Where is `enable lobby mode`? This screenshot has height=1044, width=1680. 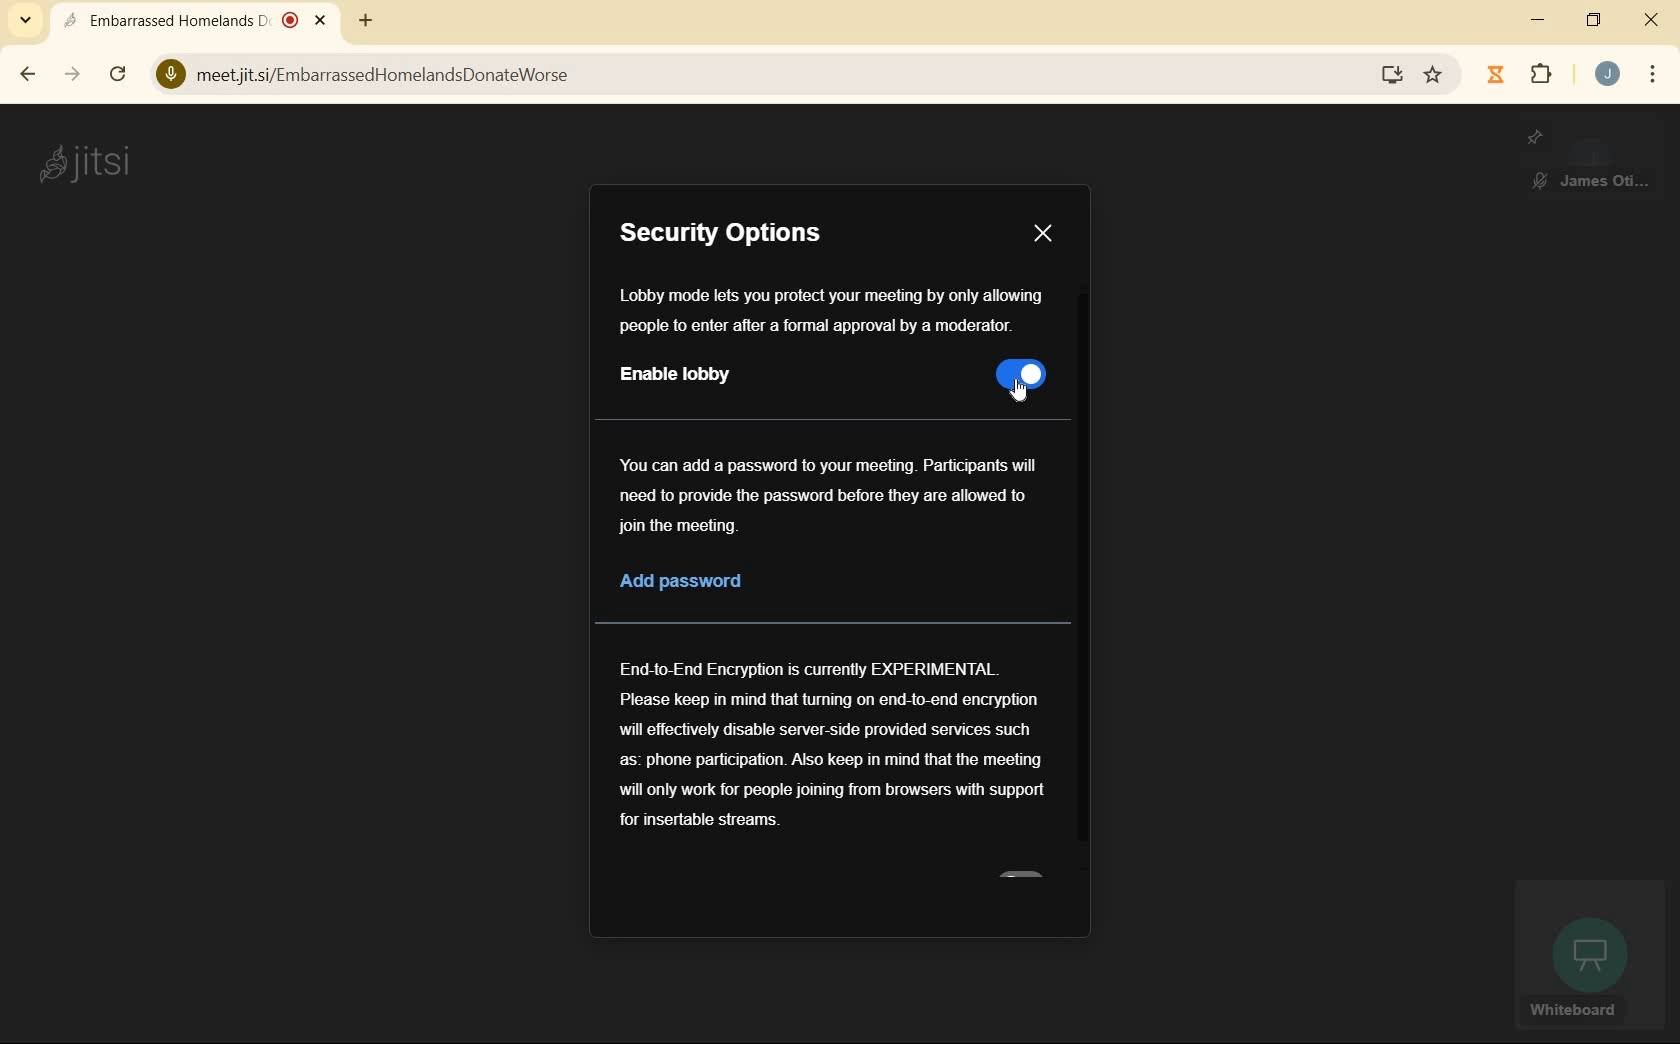 enable lobby mode is located at coordinates (766, 379).